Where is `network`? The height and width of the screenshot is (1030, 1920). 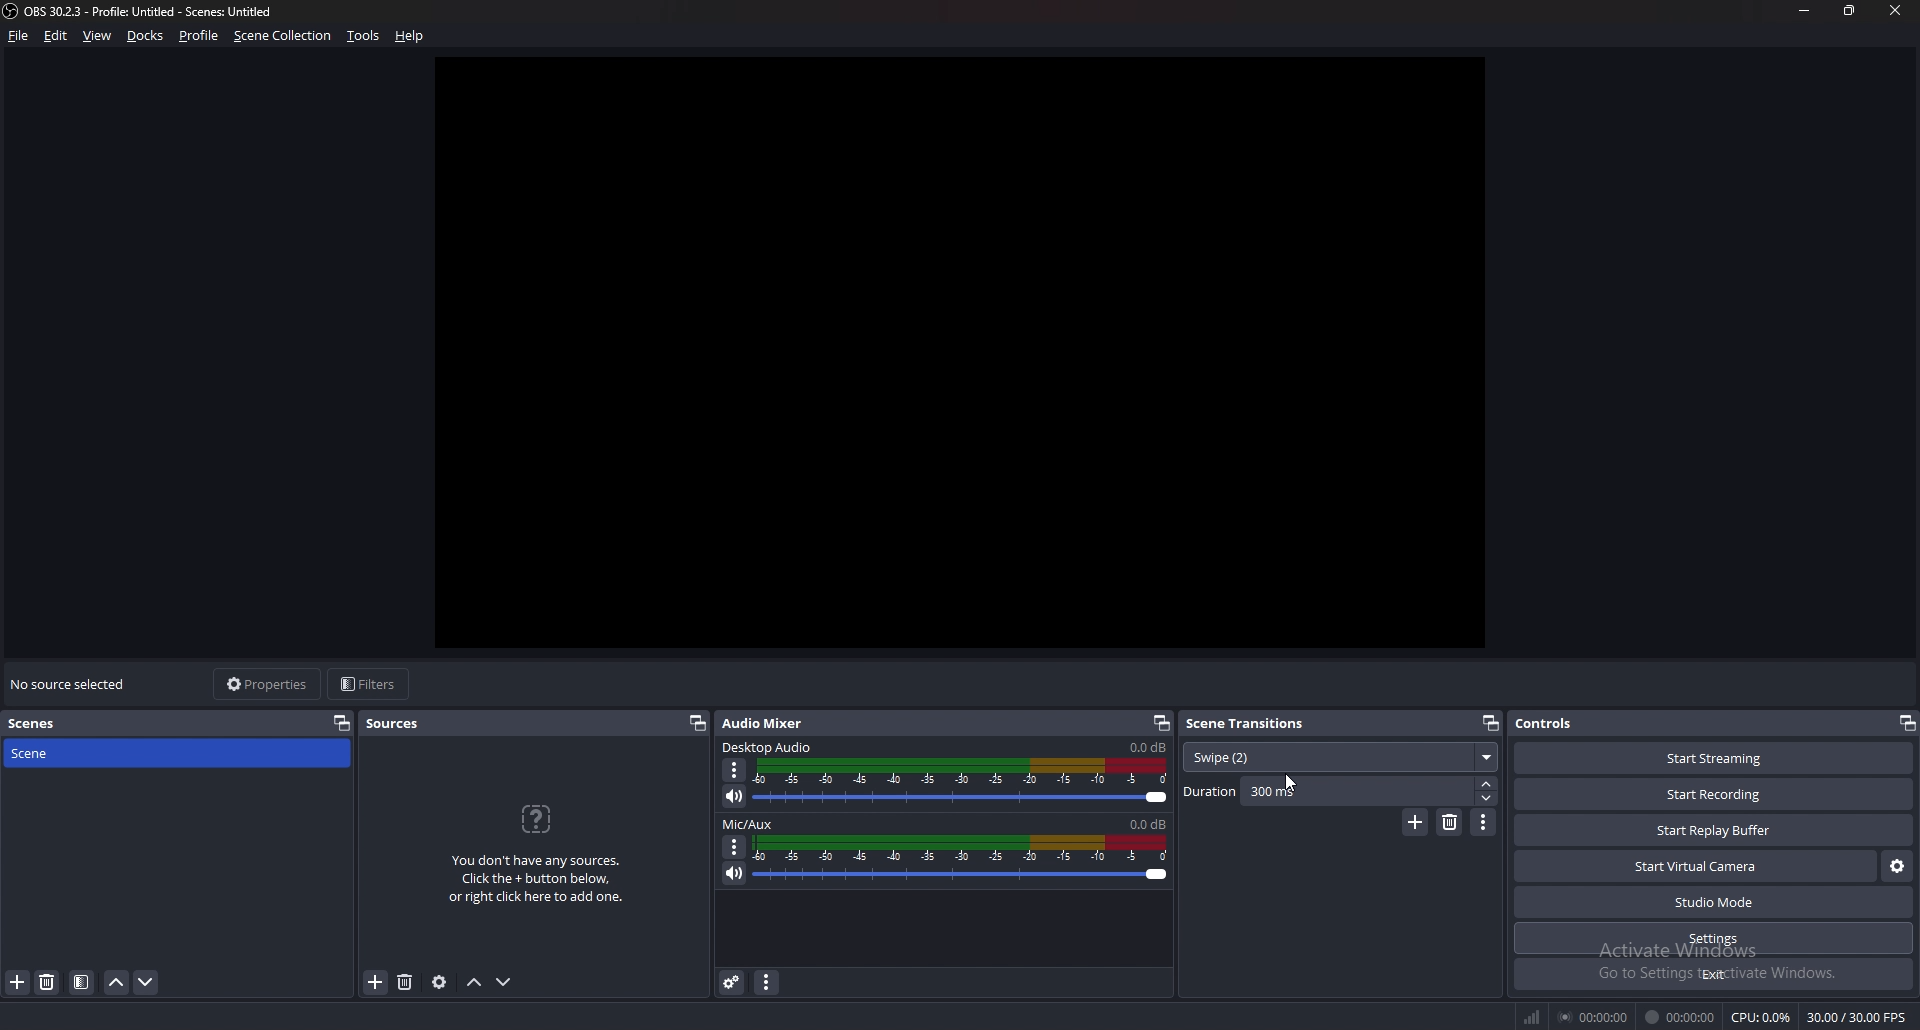
network is located at coordinates (1534, 1016).